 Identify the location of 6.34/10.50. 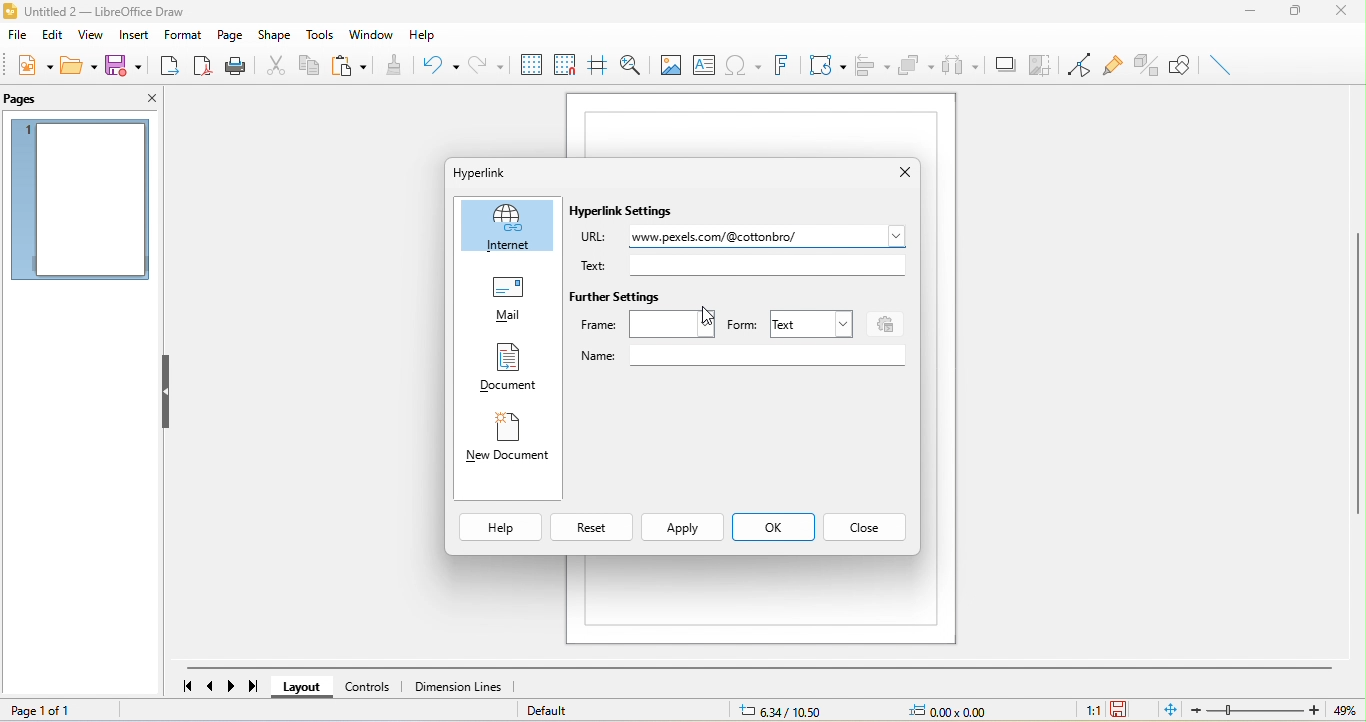
(794, 711).